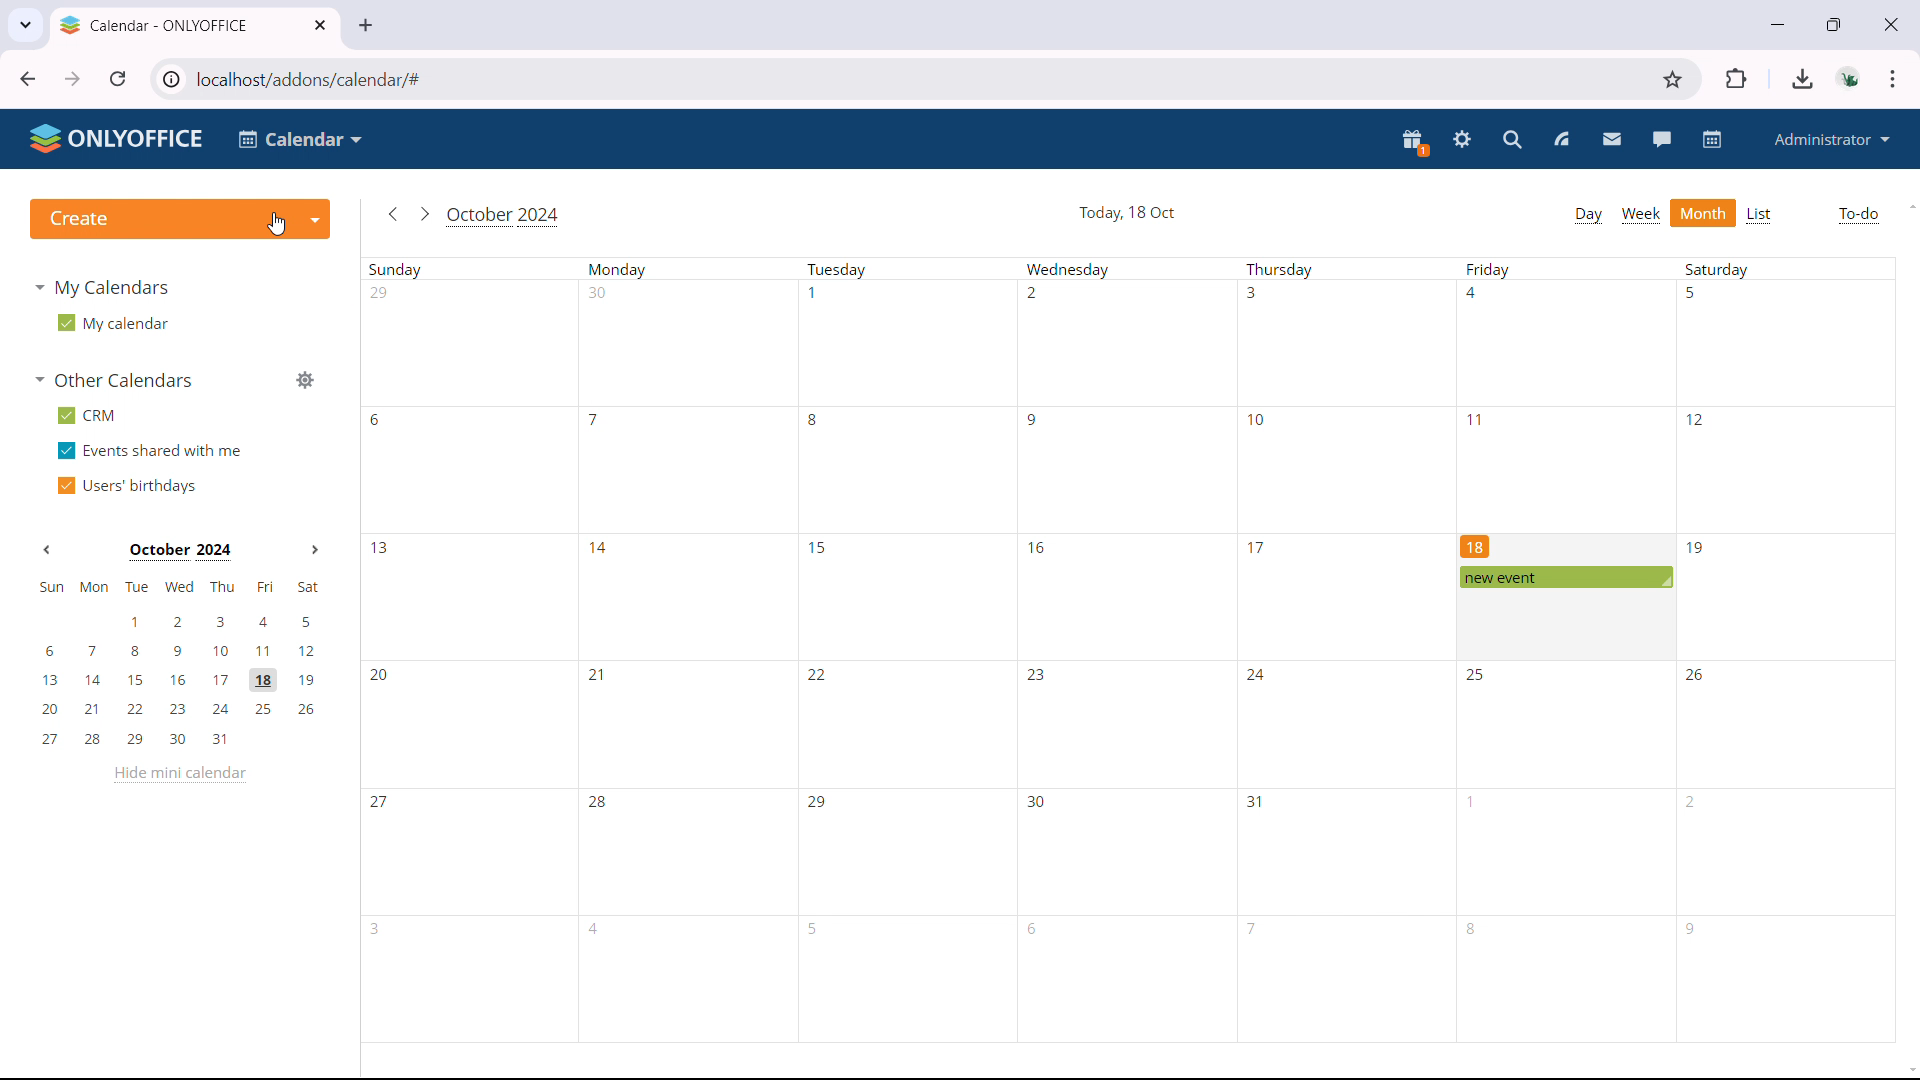  Describe the element at coordinates (1697, 673) in the screenshot. I see `26` at that location.